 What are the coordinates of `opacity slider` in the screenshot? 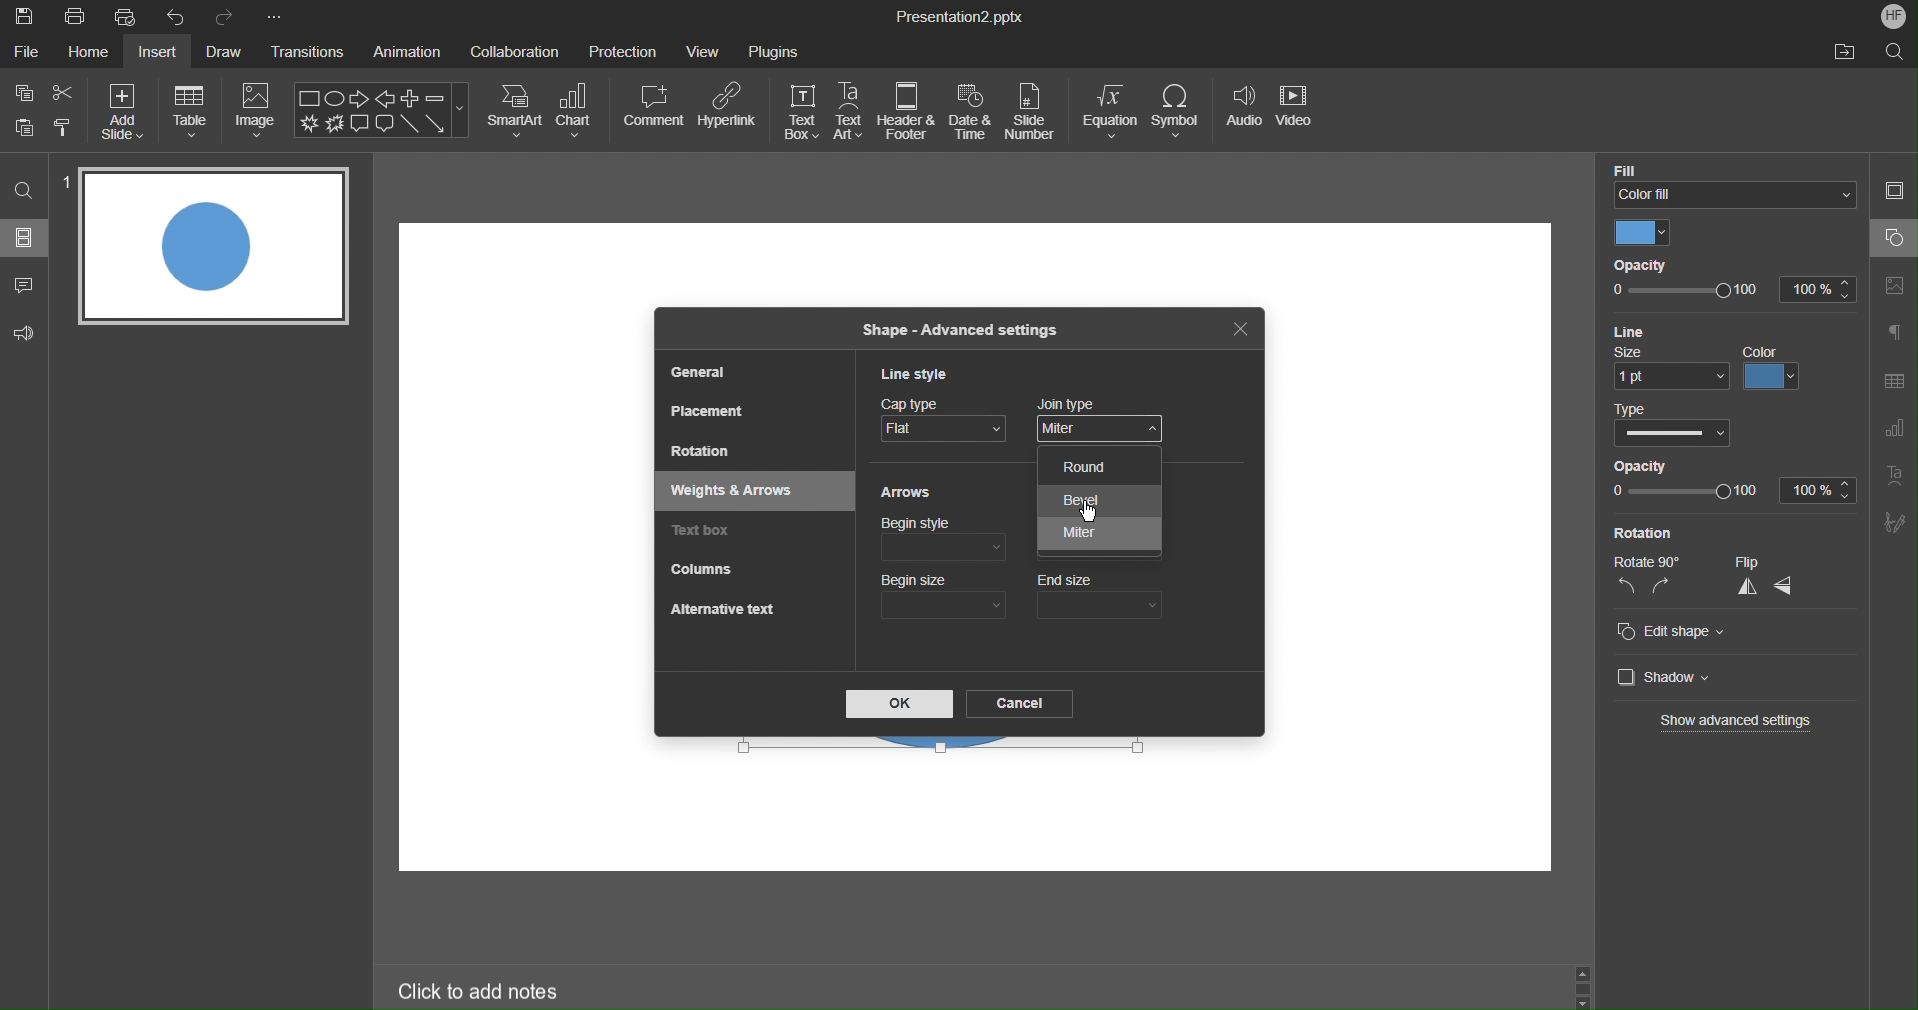 It's located at (1684, 492).